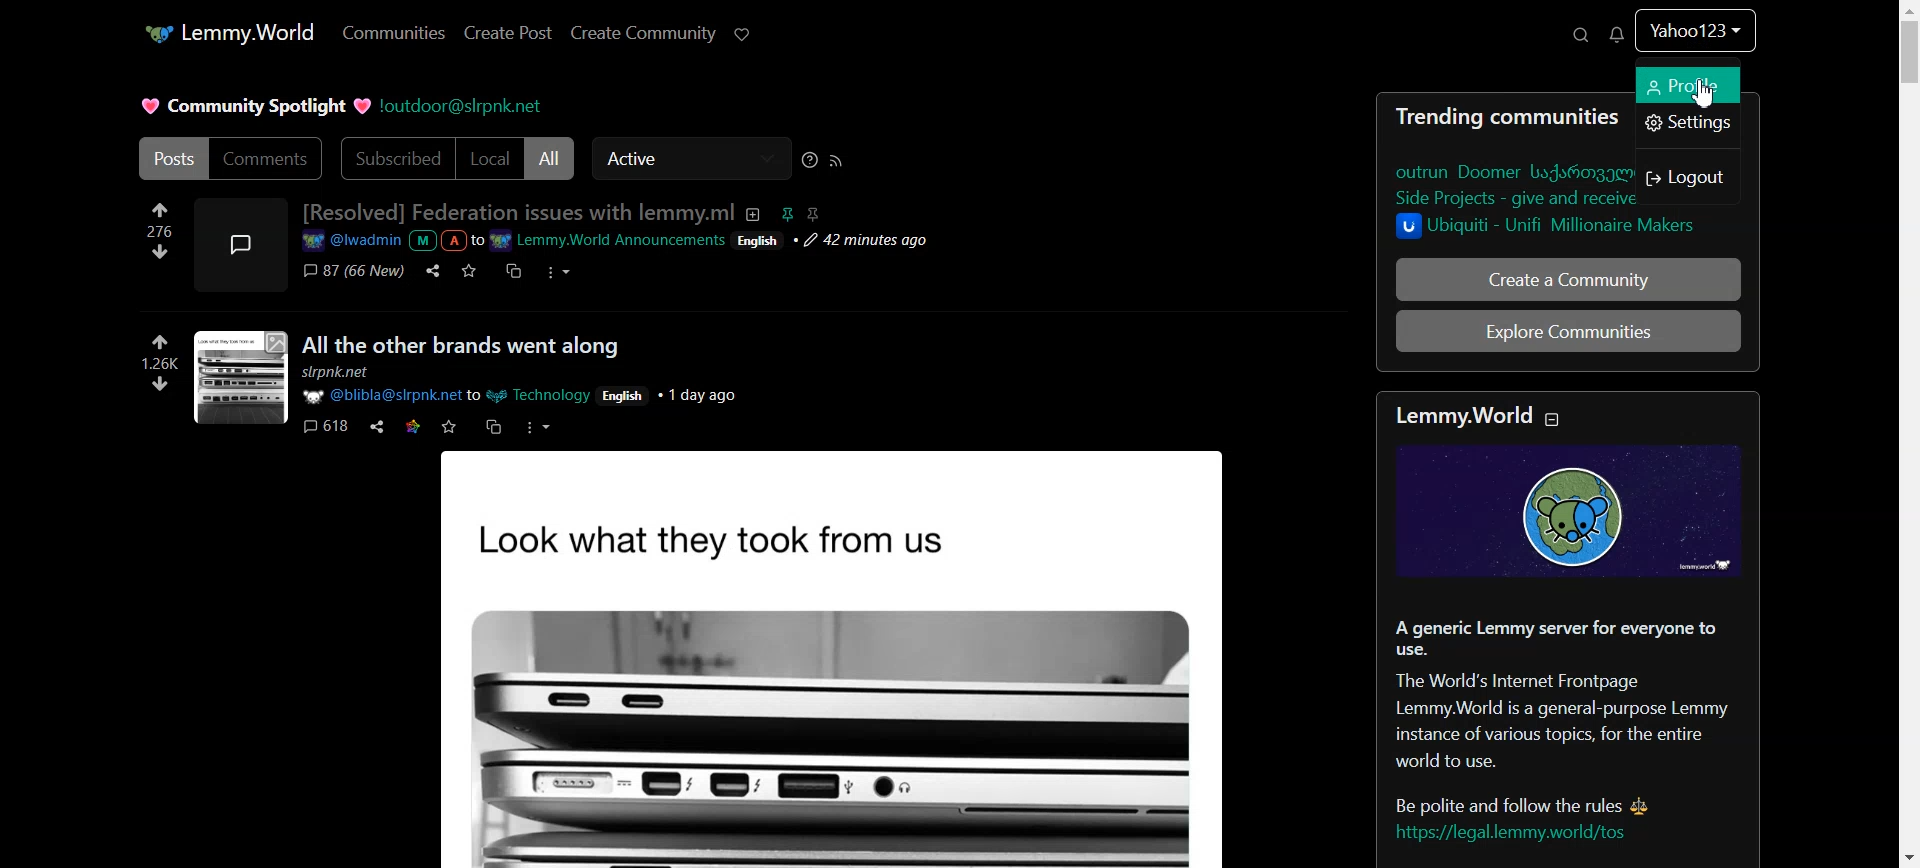  I want to click on slrpnk.net, so click(343, 374).